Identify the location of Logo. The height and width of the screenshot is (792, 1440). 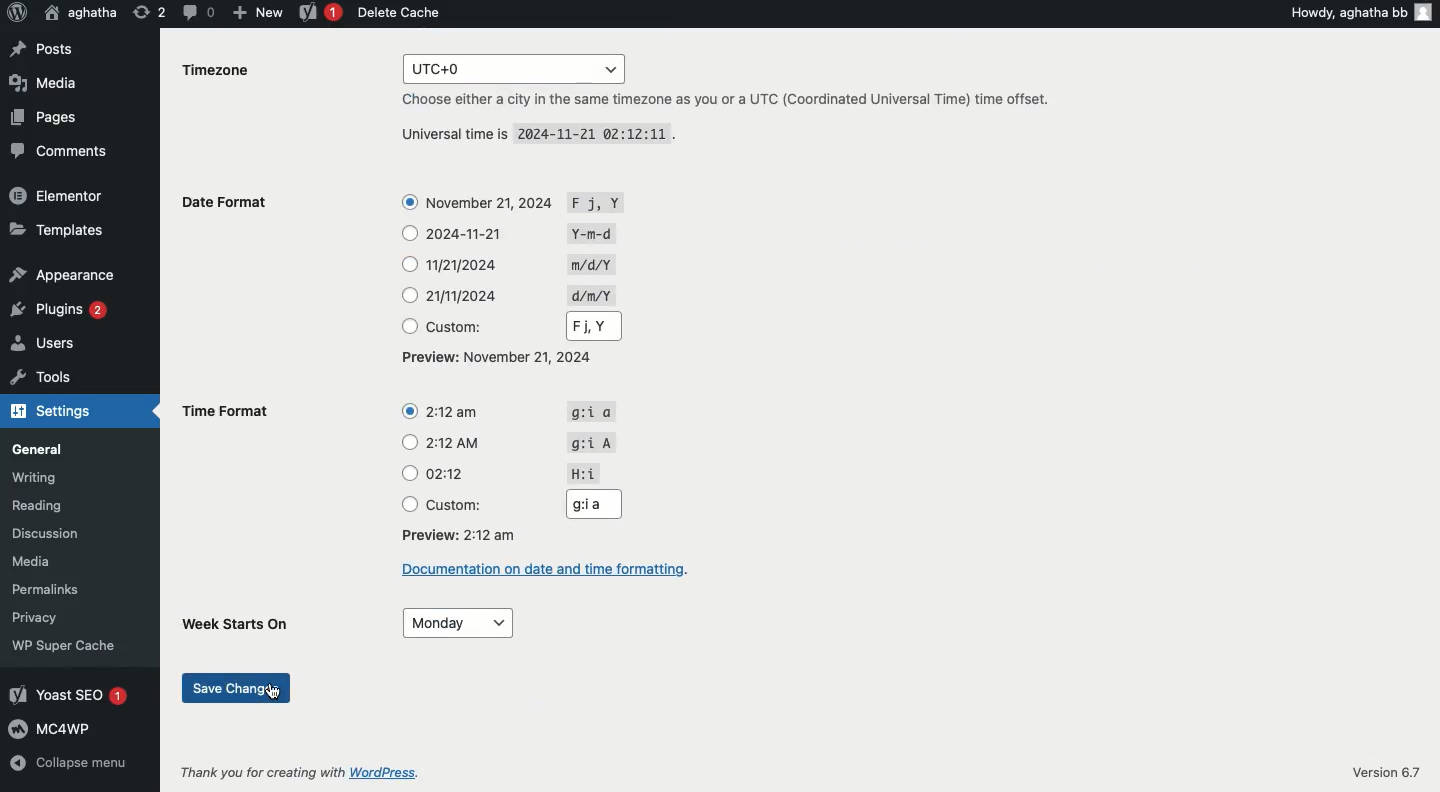
(17, 14).